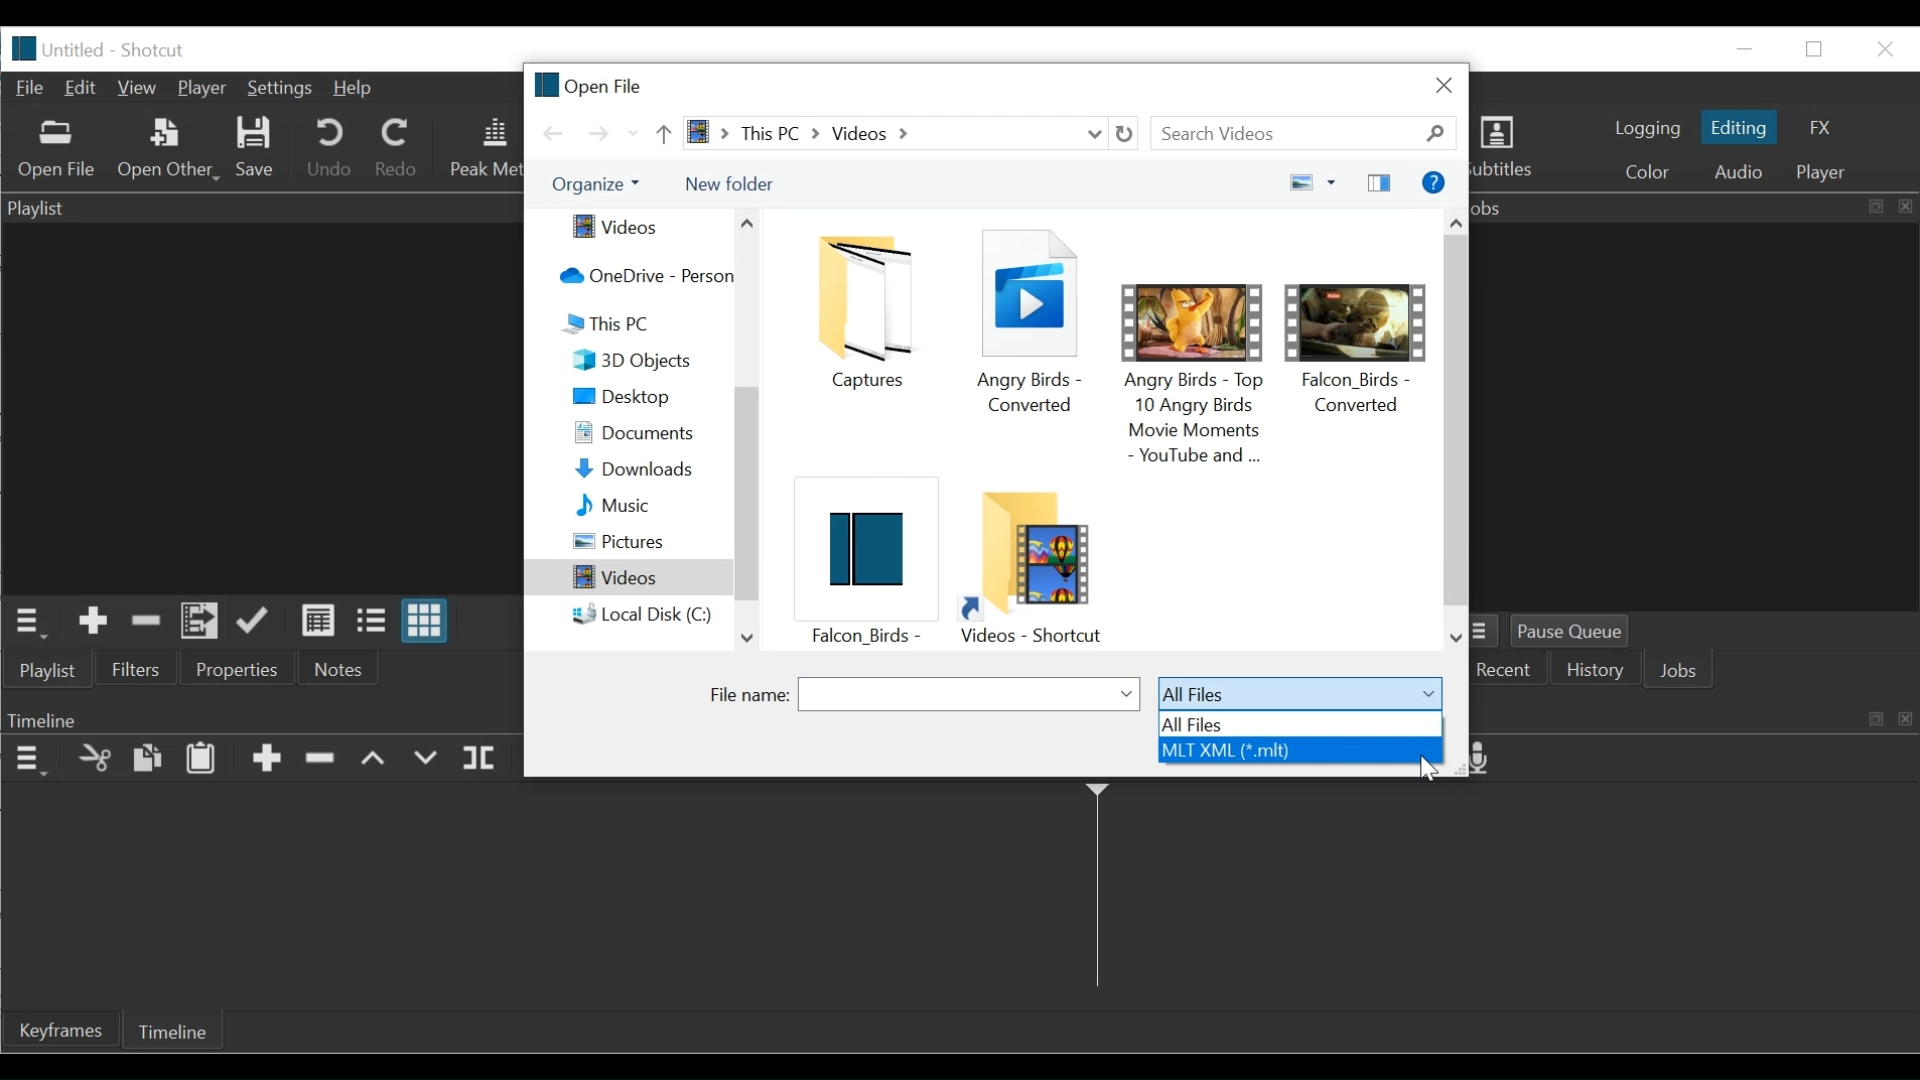 Image resolution: width=1920 pixels, height=1080 pixels. What do you see at coordinates (647, 506) in the screenshot?
I see `Music` at bounding box center [647, 506].